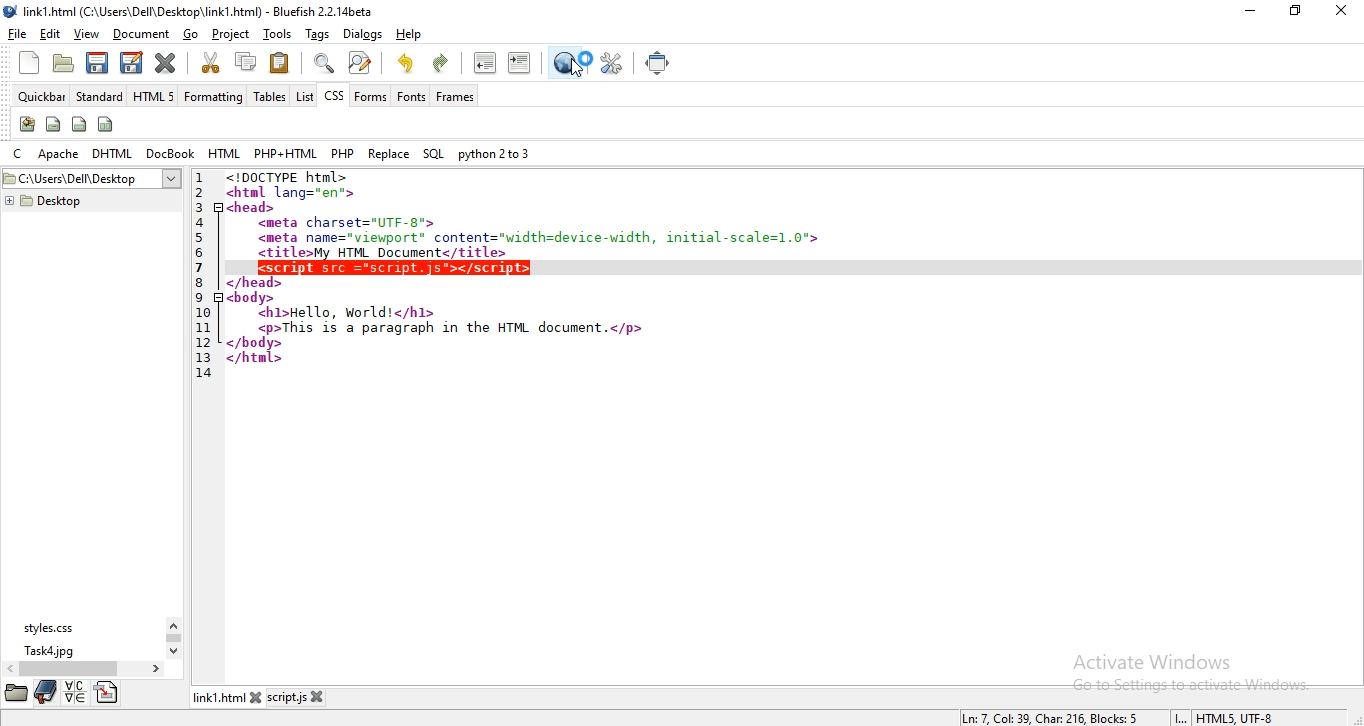 The height and width of the screenshot is (726, 1364). Describe the element at coordinates (220, 208) in the screenshot. I see `code fold` at that location.